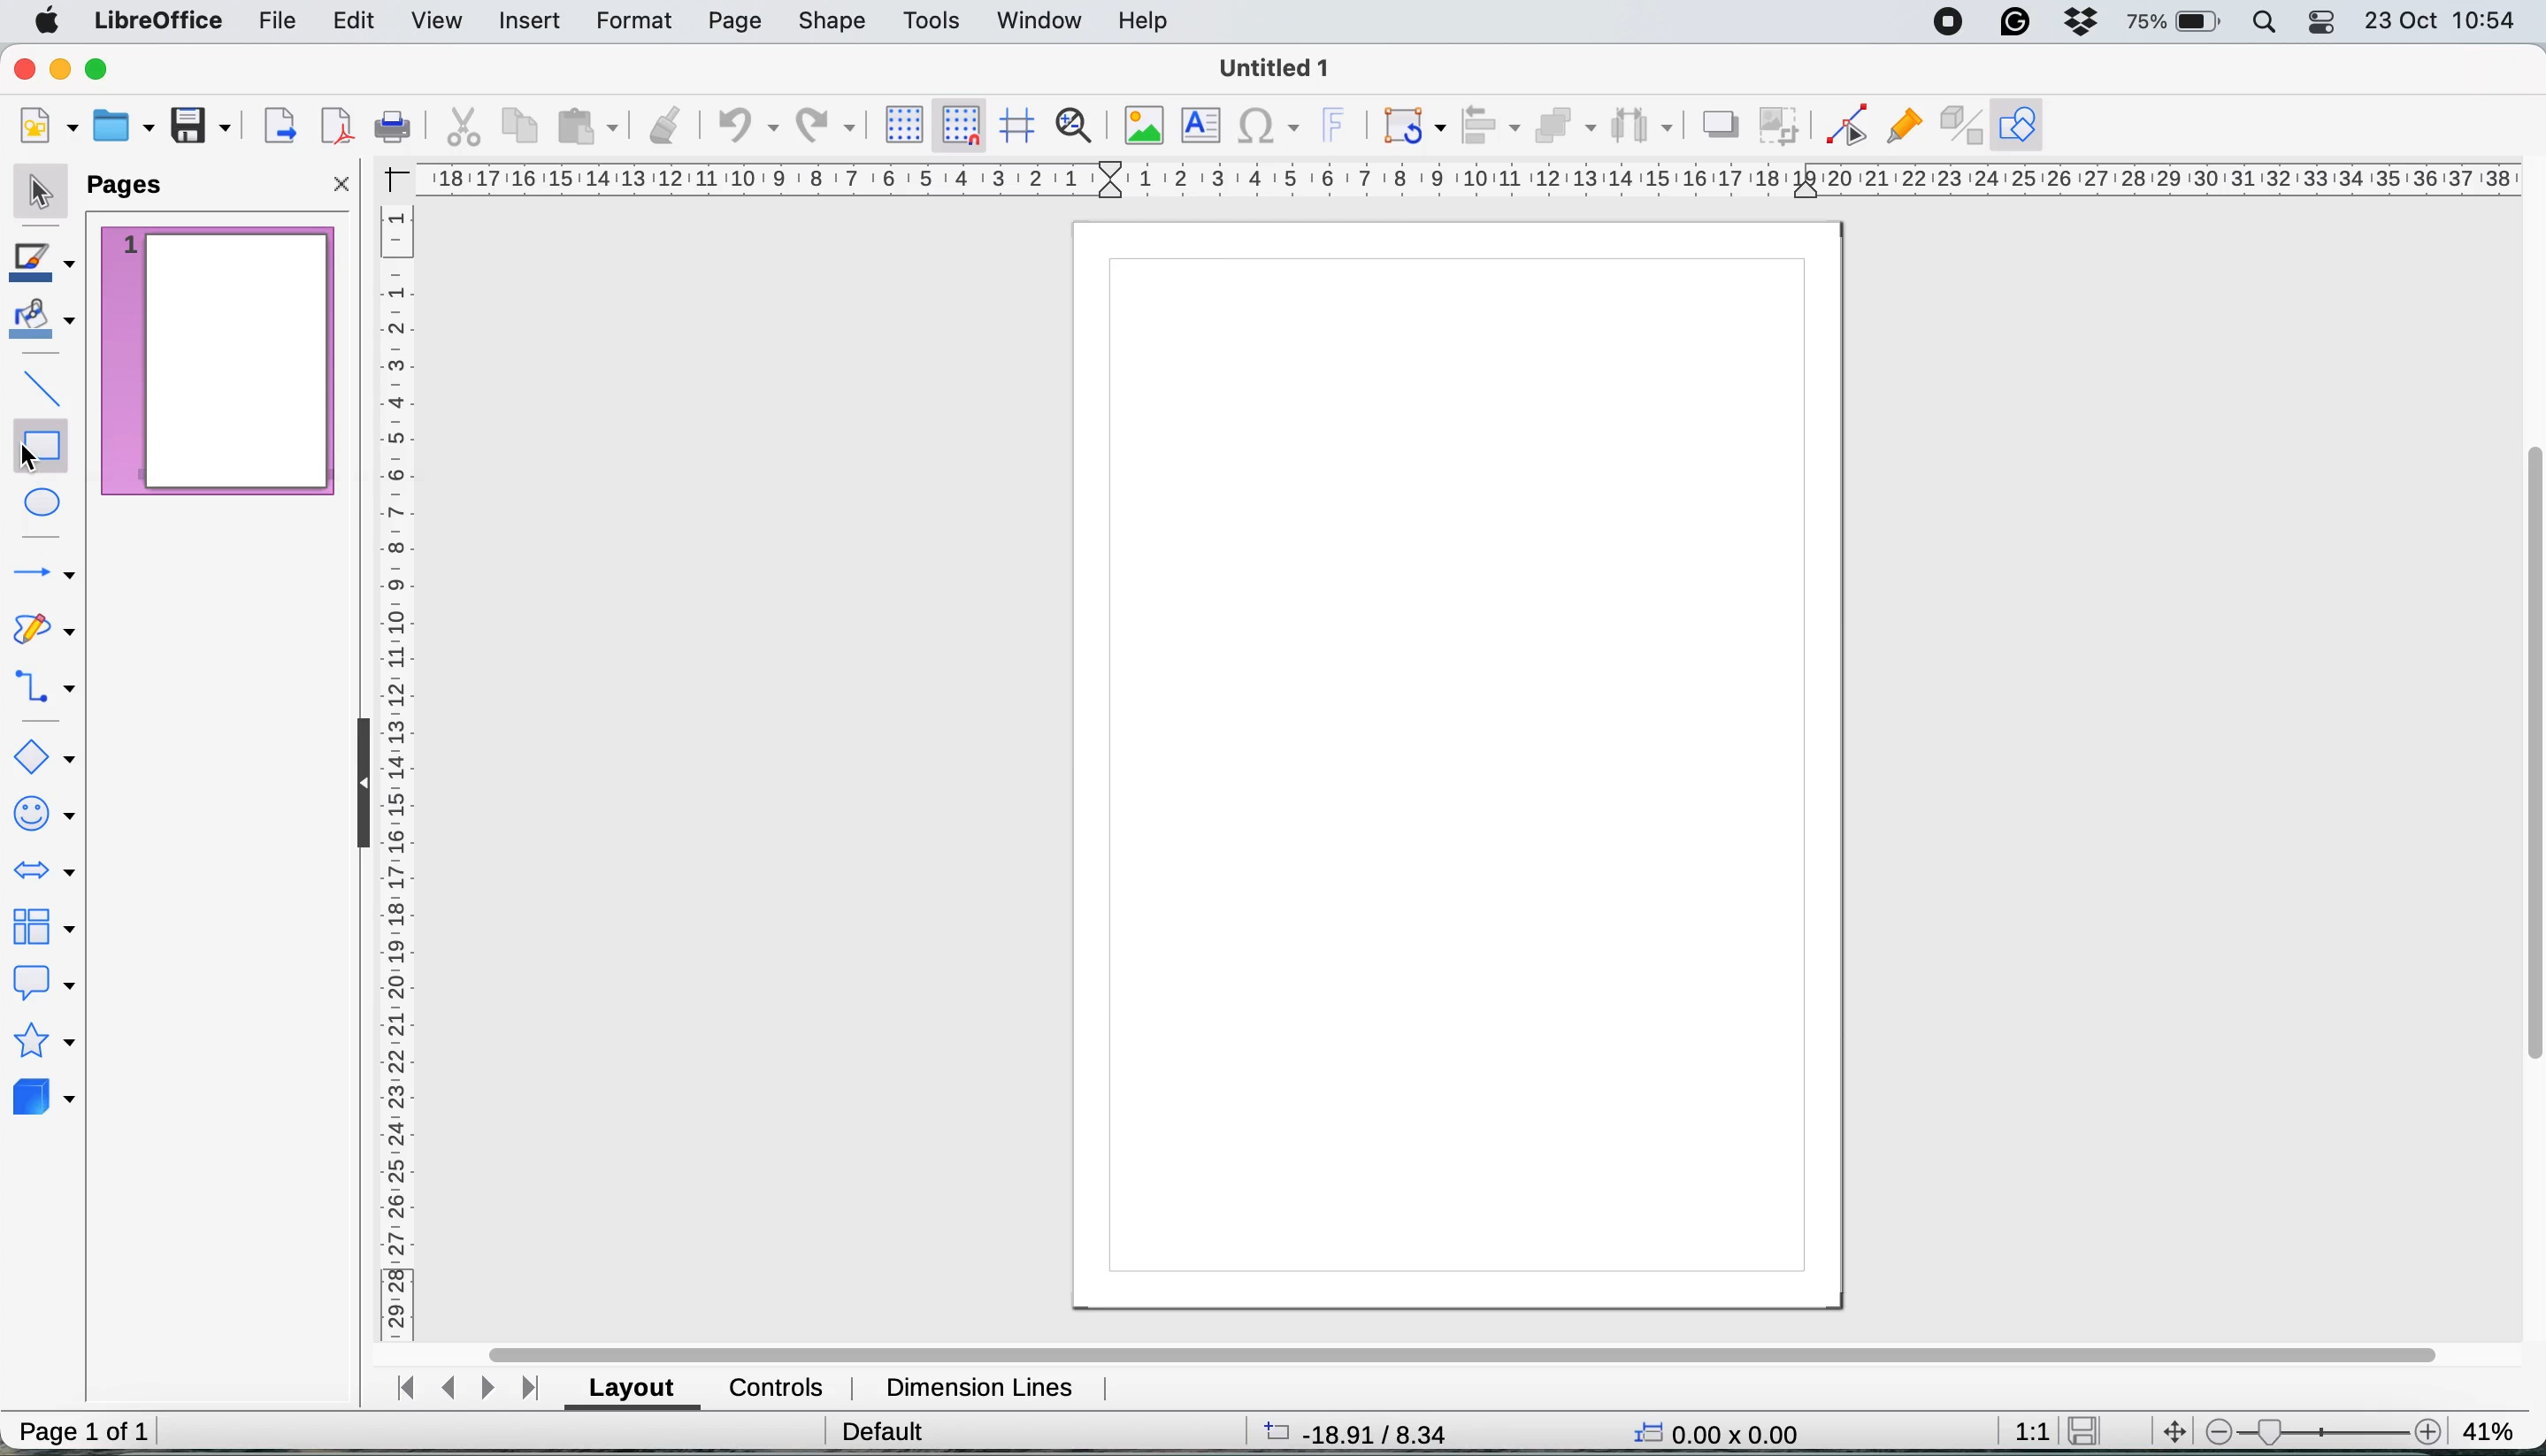  I want to click on controls, so click(777, 1387).